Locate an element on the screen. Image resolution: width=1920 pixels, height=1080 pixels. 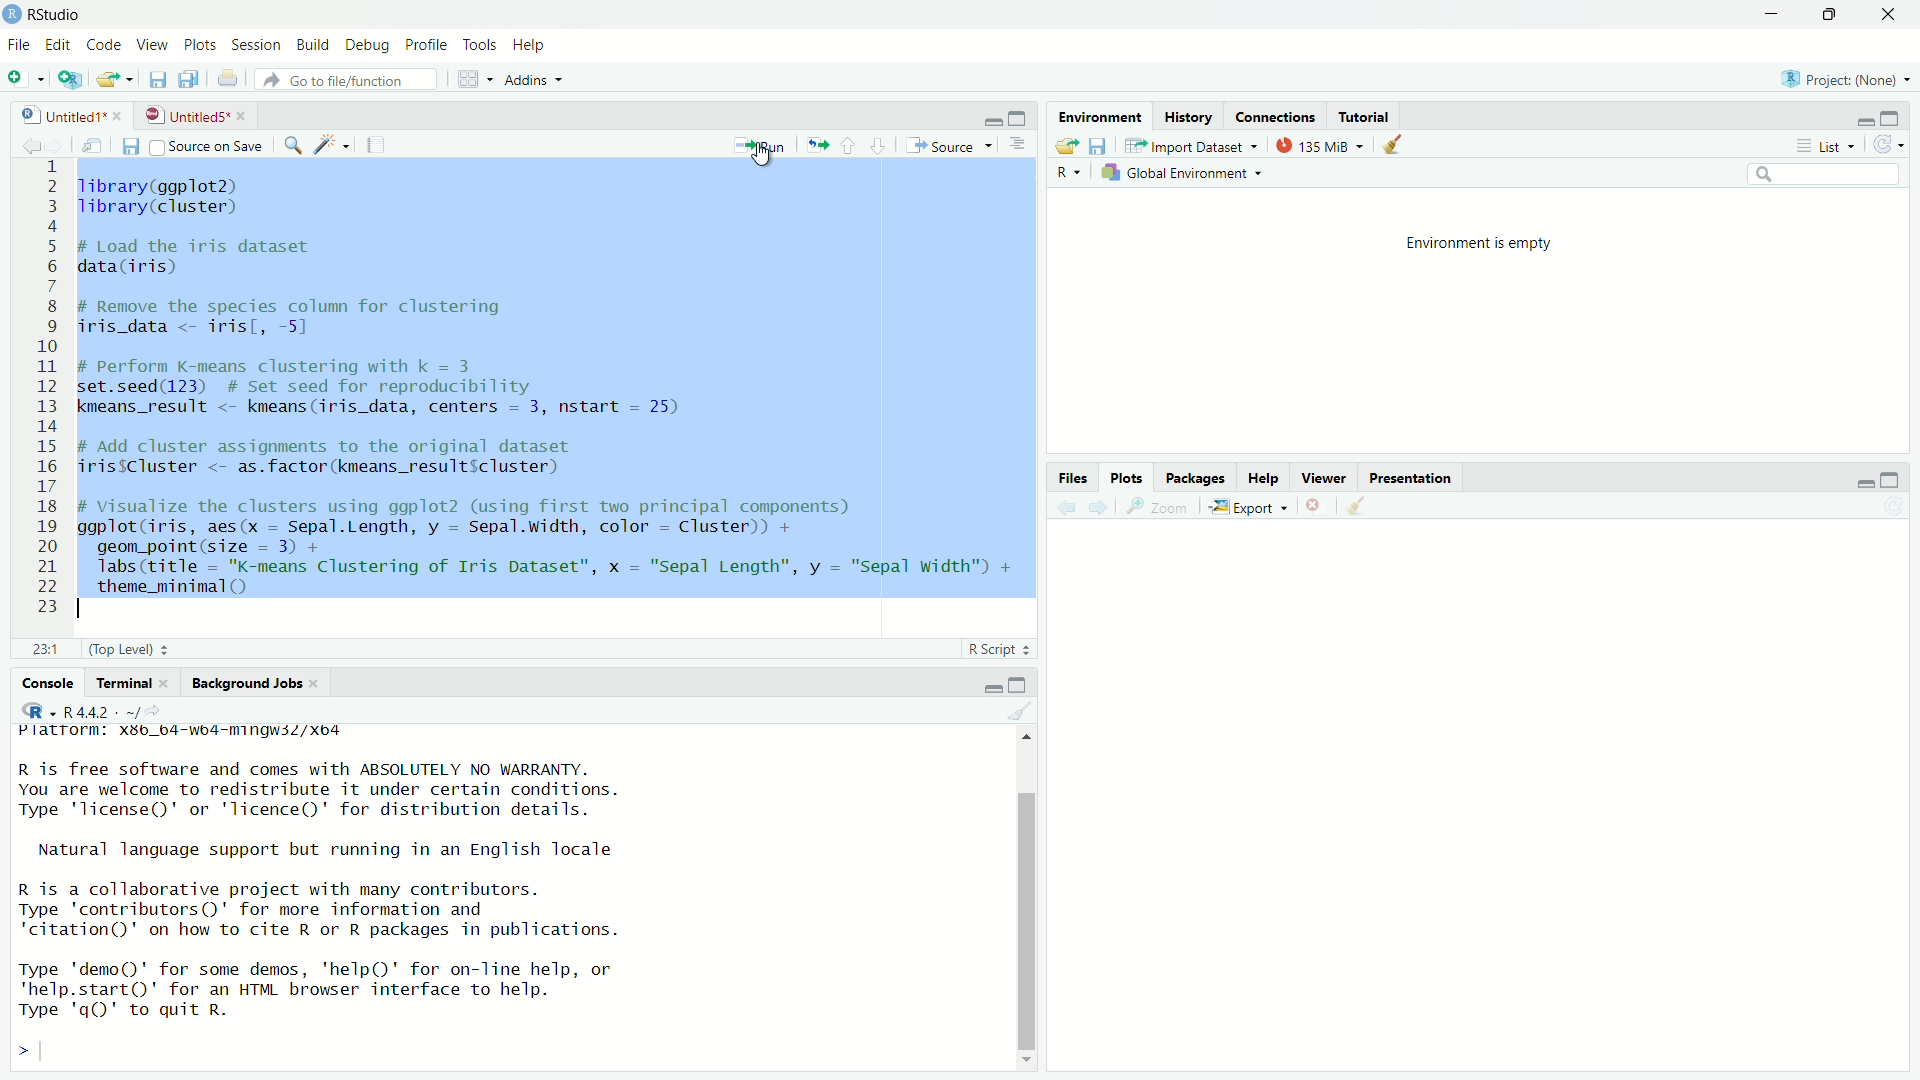
help is located at coordinates (536, 45).